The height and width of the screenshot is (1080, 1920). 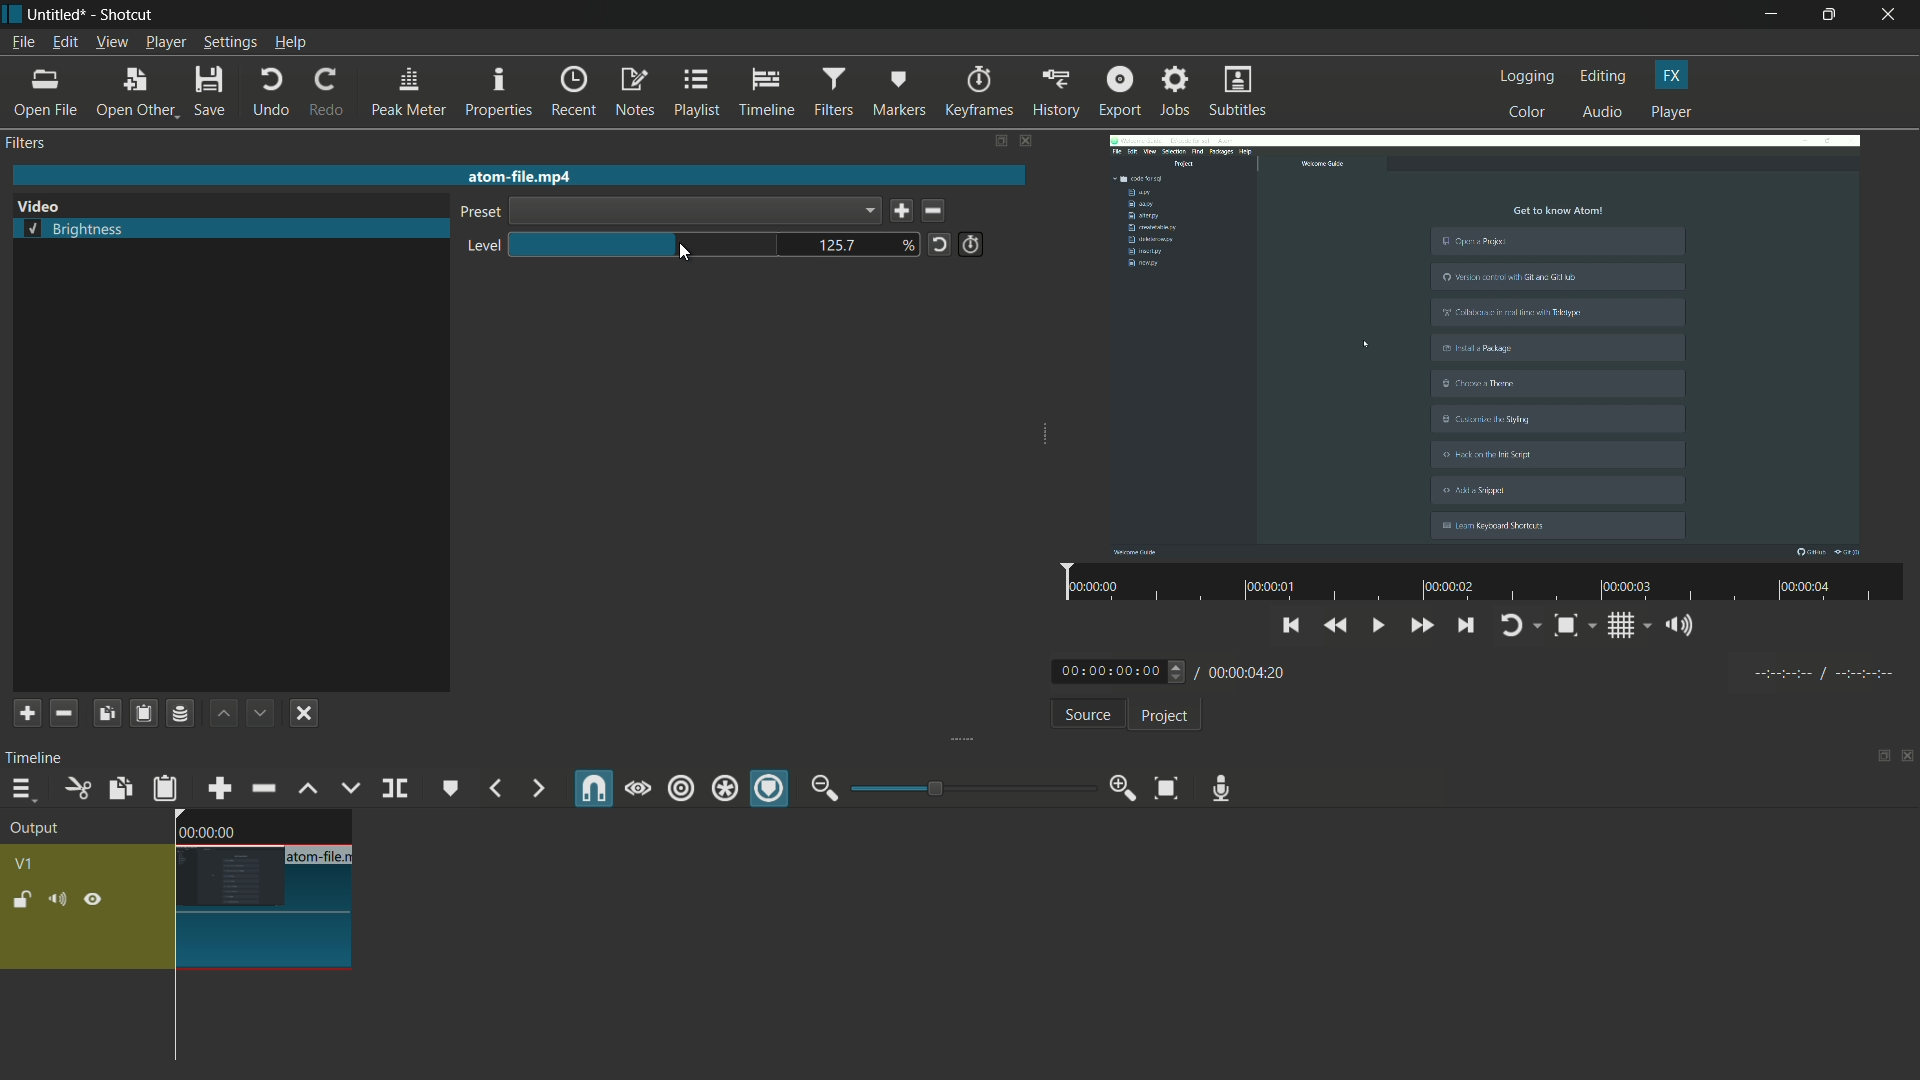 What do you see at coordinates (1244, 669) in the screenshot?
I see `/ 00:00:04:20 (total time)` at bounding box center [1244, 669].